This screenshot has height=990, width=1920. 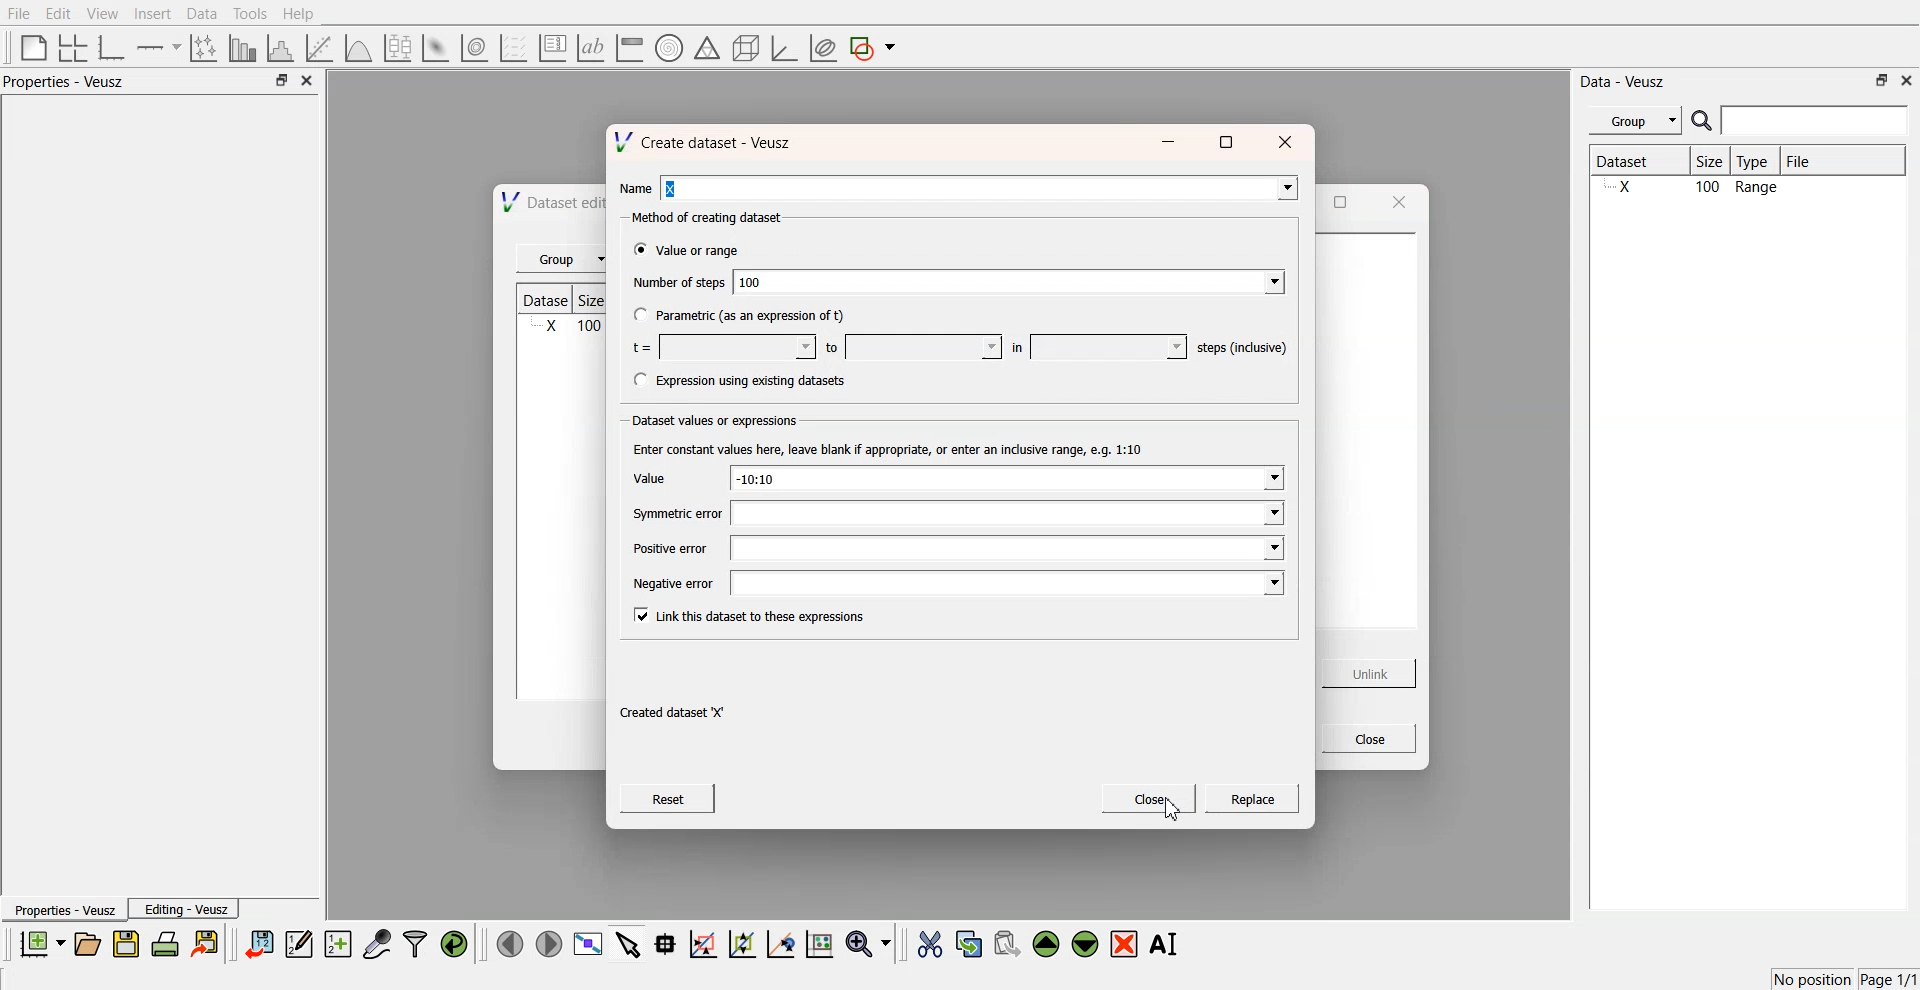 I want to click on reload the data points, so click(x=455, y=945).